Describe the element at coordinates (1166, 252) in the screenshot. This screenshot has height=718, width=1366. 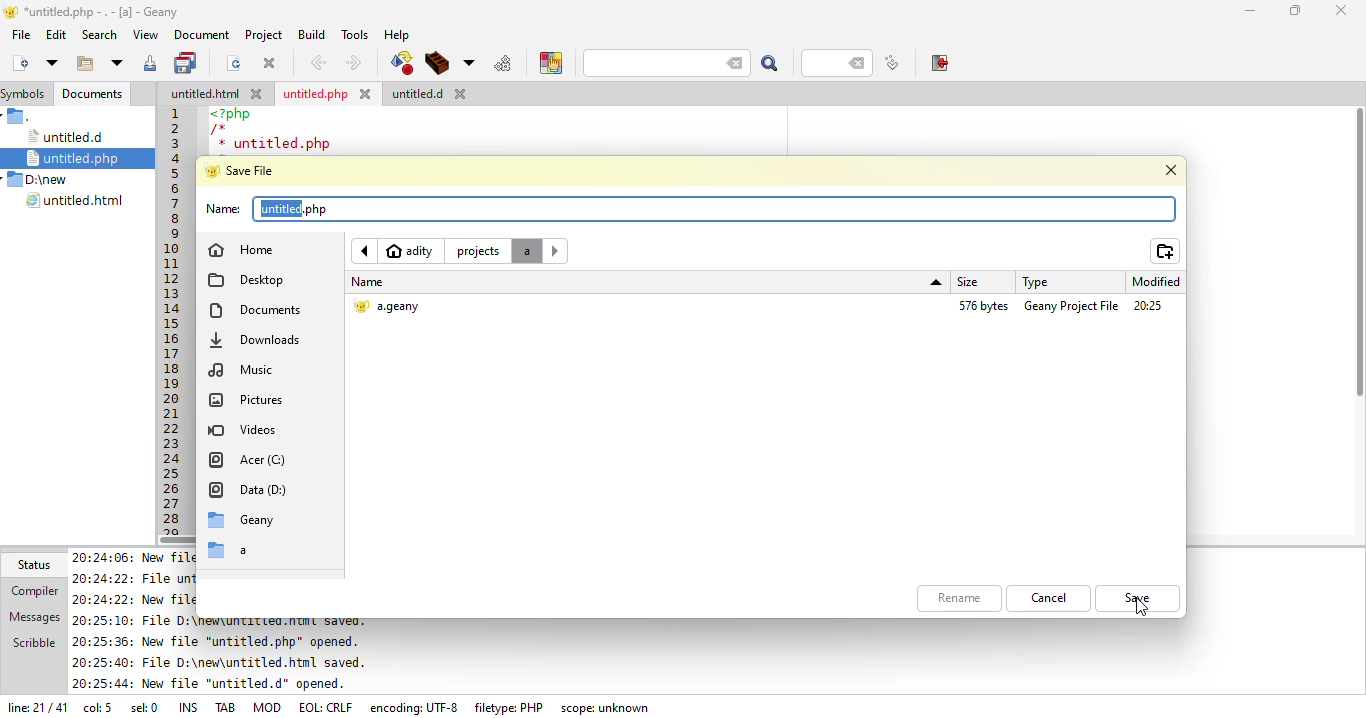
I see `new folder` at that location.